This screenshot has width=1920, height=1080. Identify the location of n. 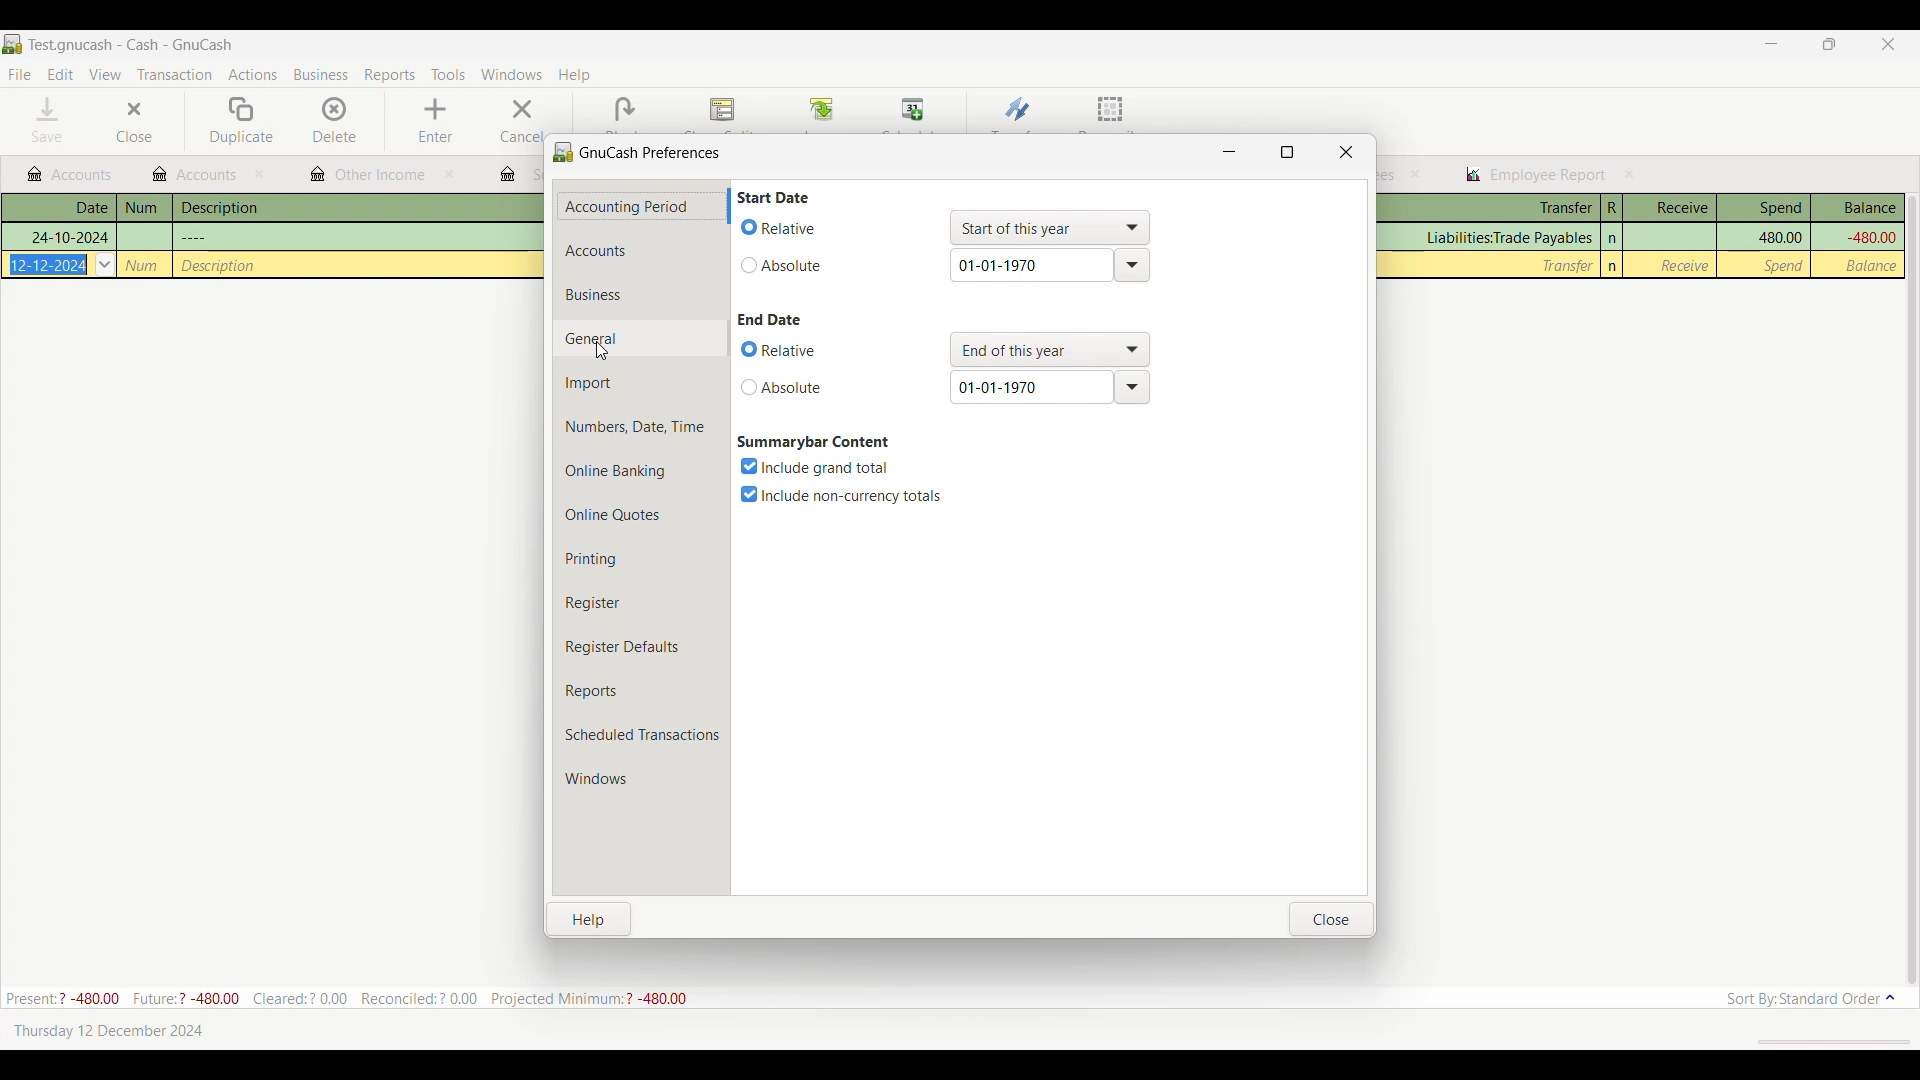
(1613, 266).